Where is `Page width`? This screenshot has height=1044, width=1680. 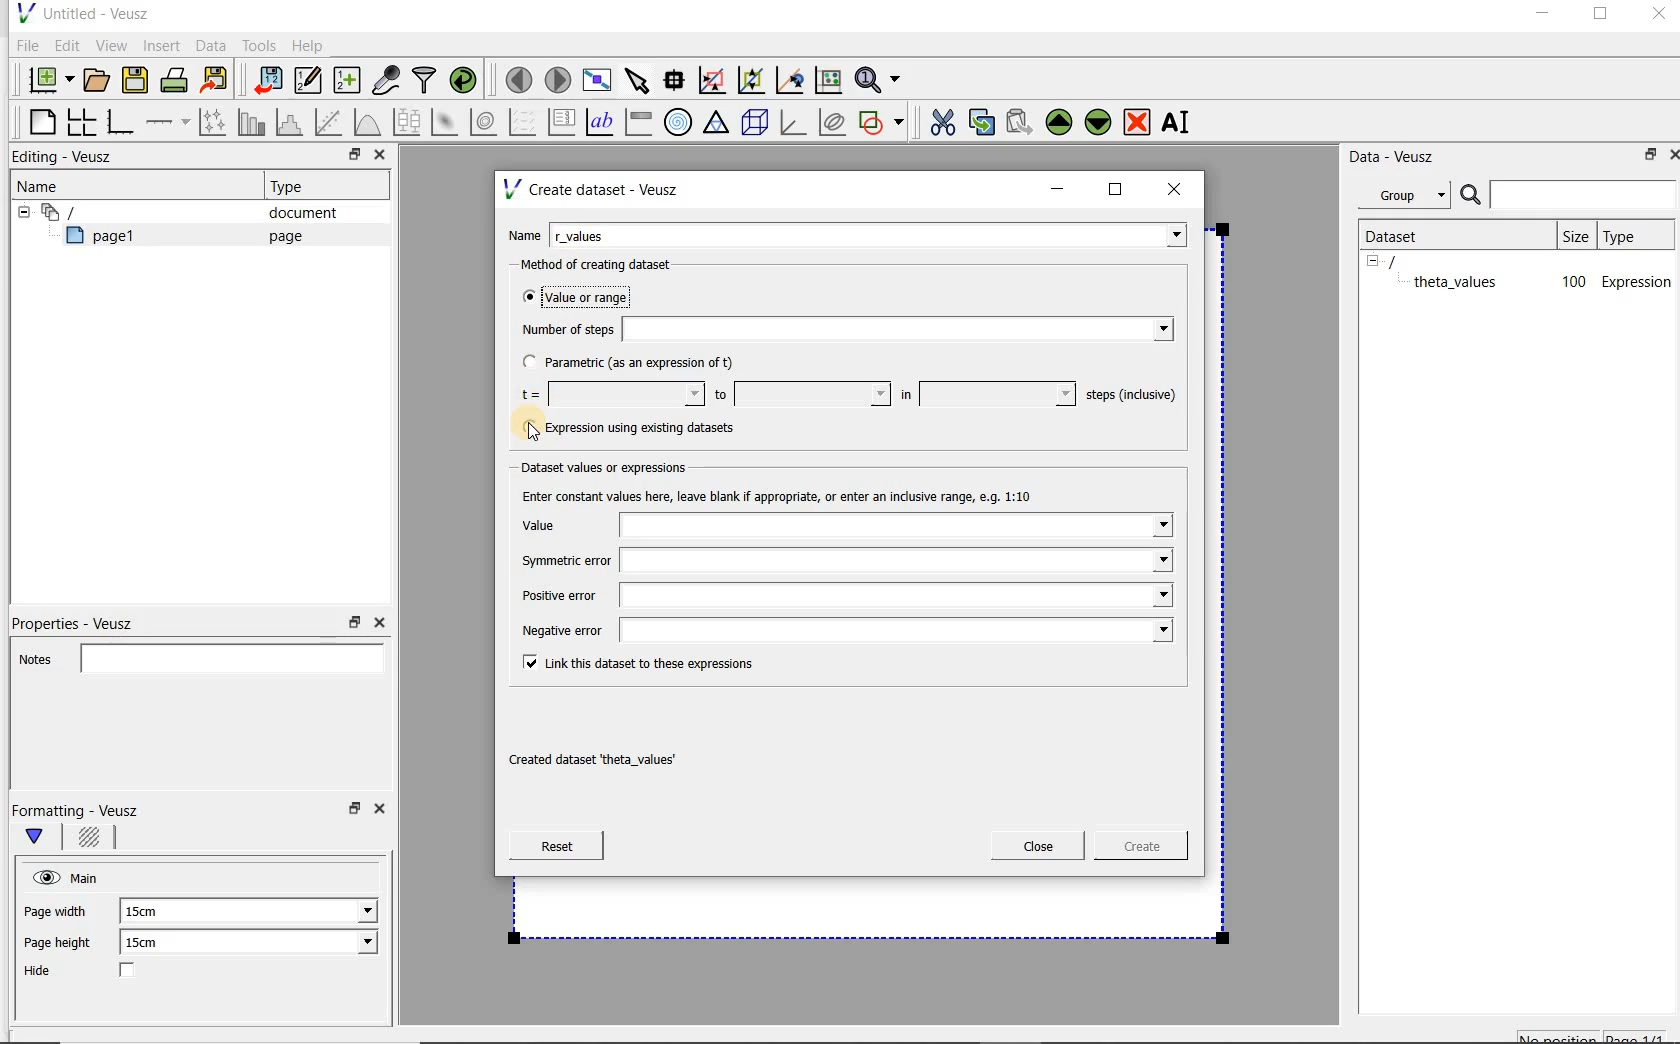
Page width is located at coordinates (56, 908).